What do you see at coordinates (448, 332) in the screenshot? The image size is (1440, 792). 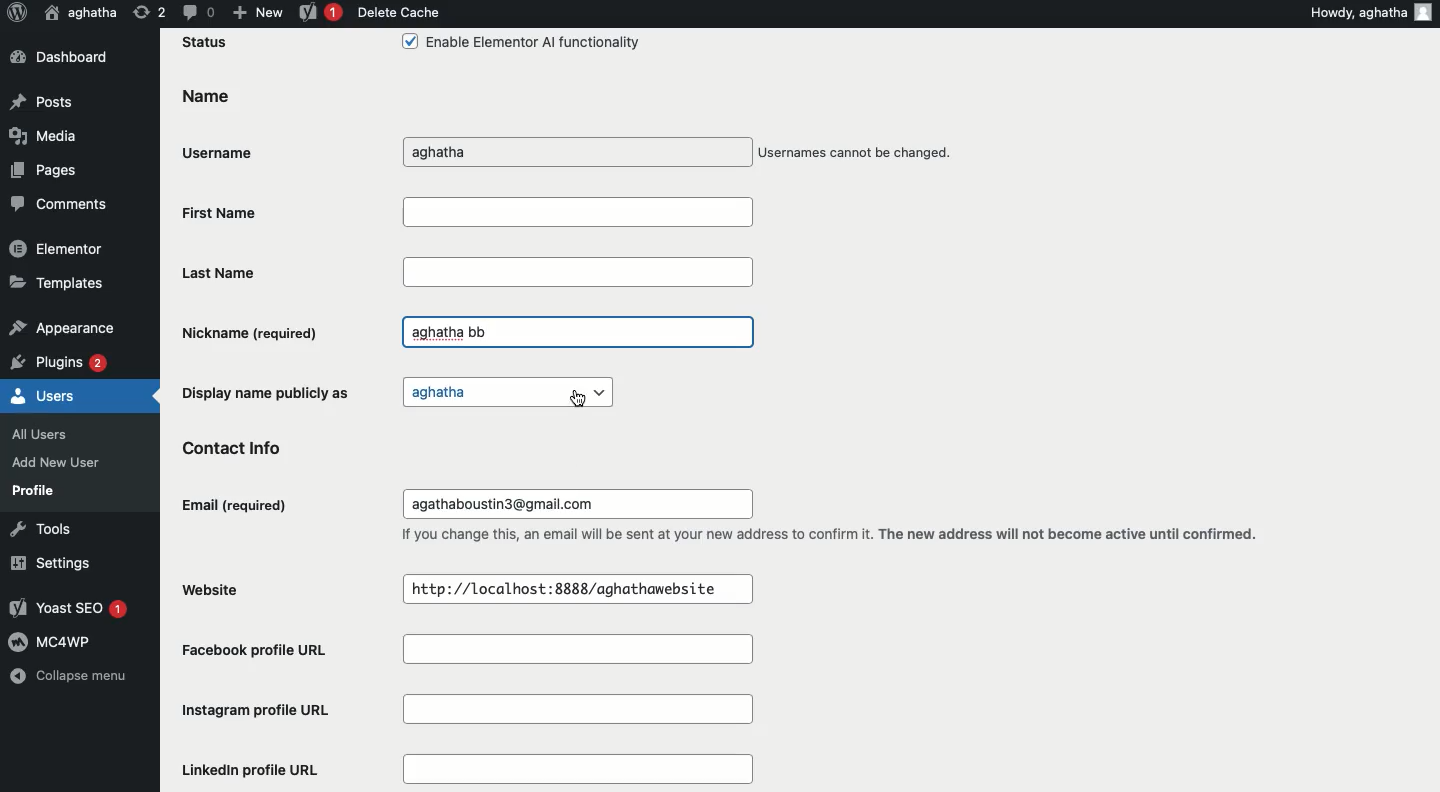 I see `aghatha bb` at bounding box center [448, 332].